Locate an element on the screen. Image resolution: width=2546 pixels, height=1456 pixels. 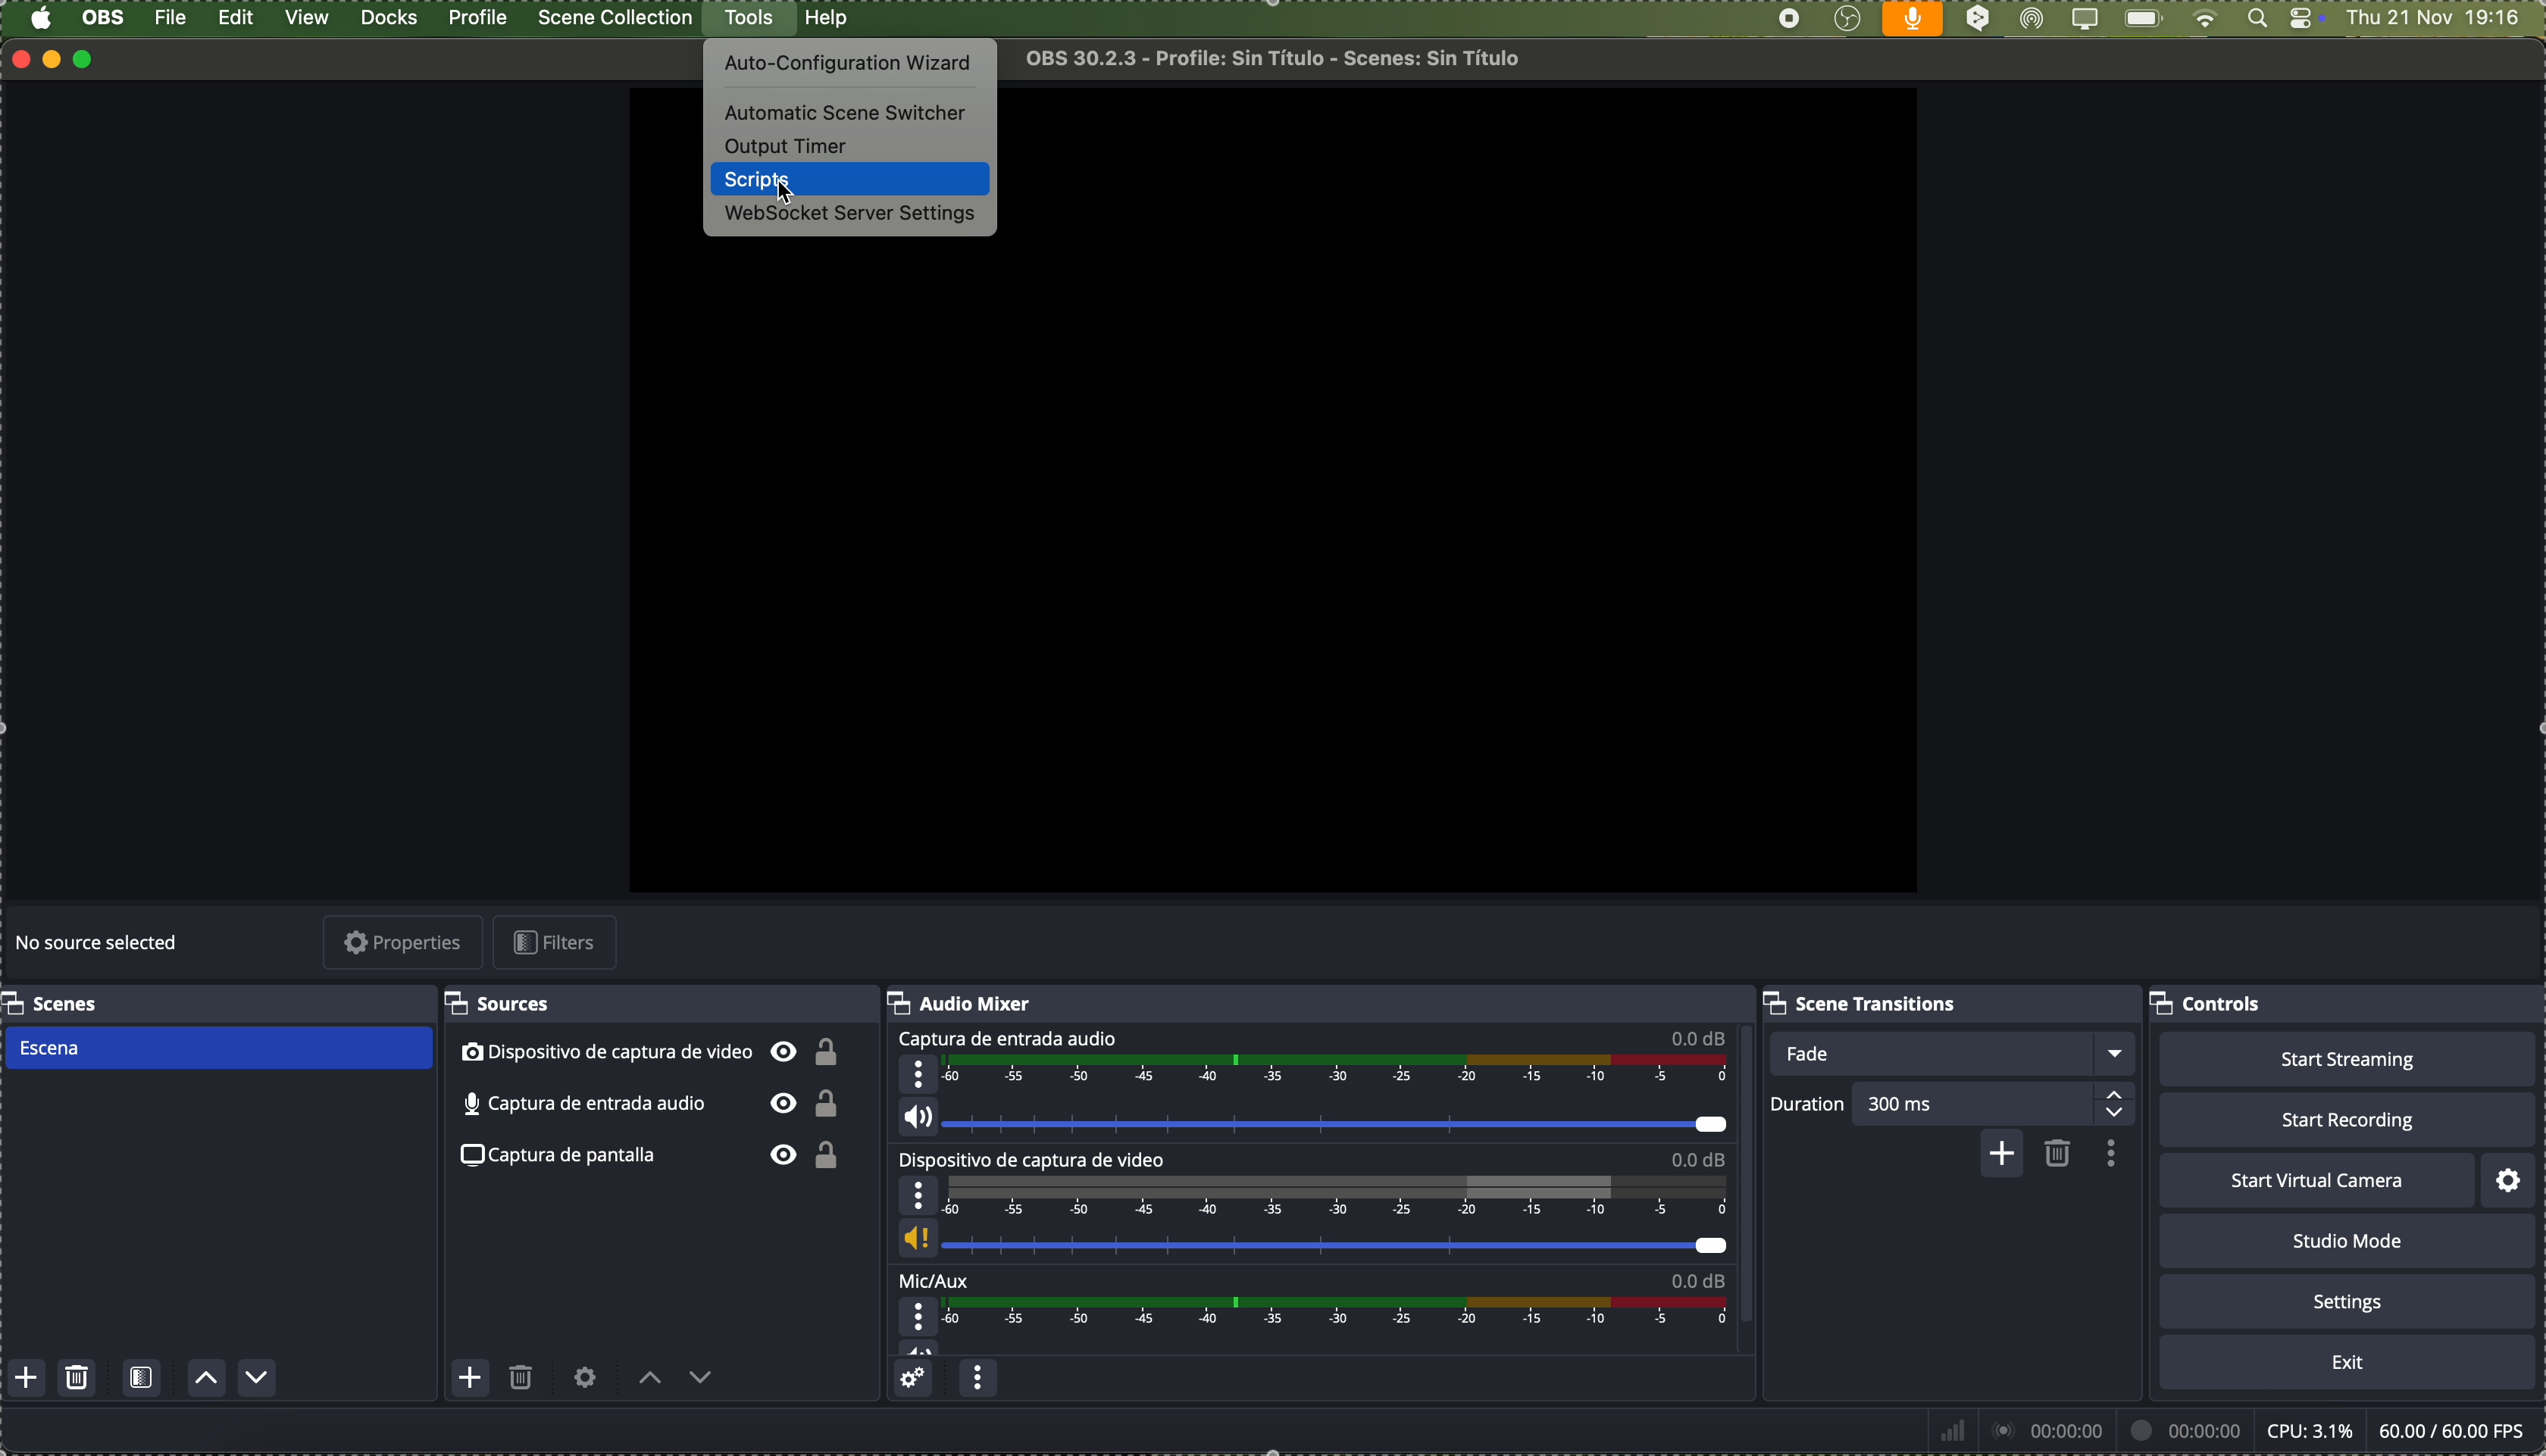
view is located at coordinates (310, 18).